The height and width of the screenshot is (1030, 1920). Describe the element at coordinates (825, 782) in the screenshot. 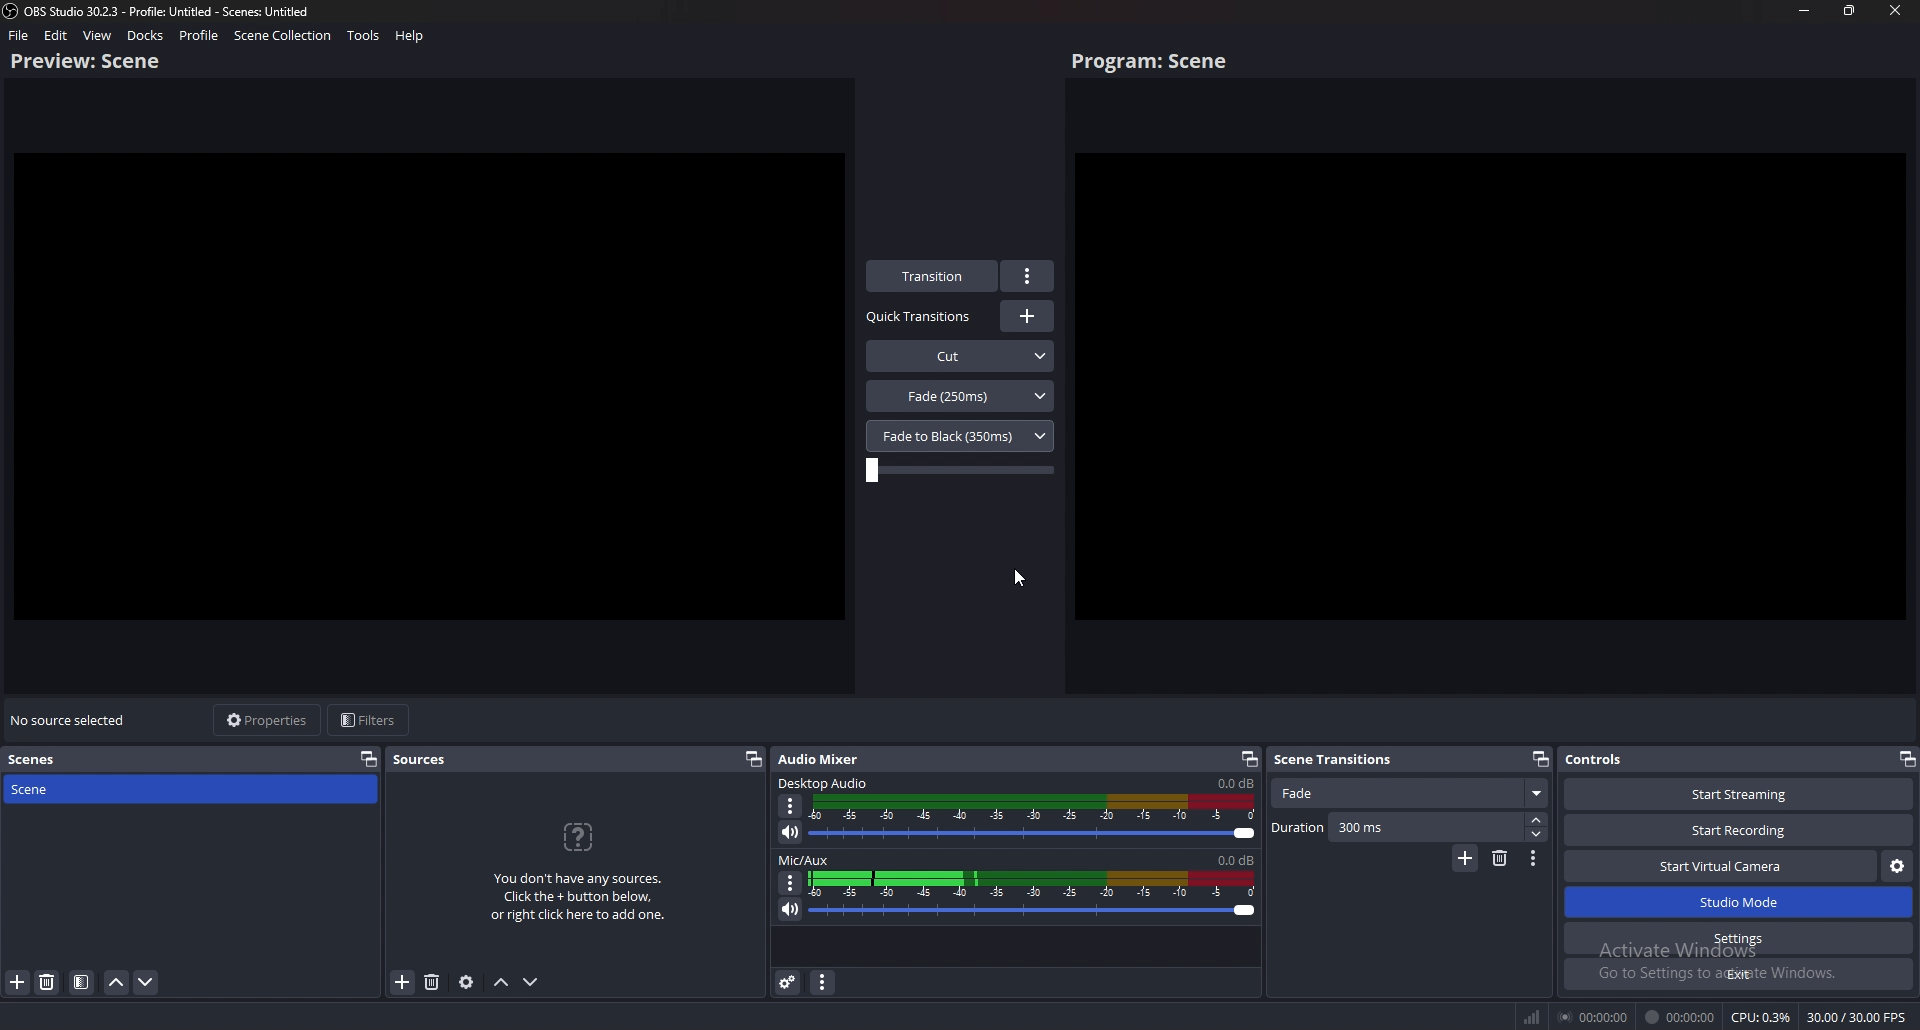

I see `Desktop audio` at that location.